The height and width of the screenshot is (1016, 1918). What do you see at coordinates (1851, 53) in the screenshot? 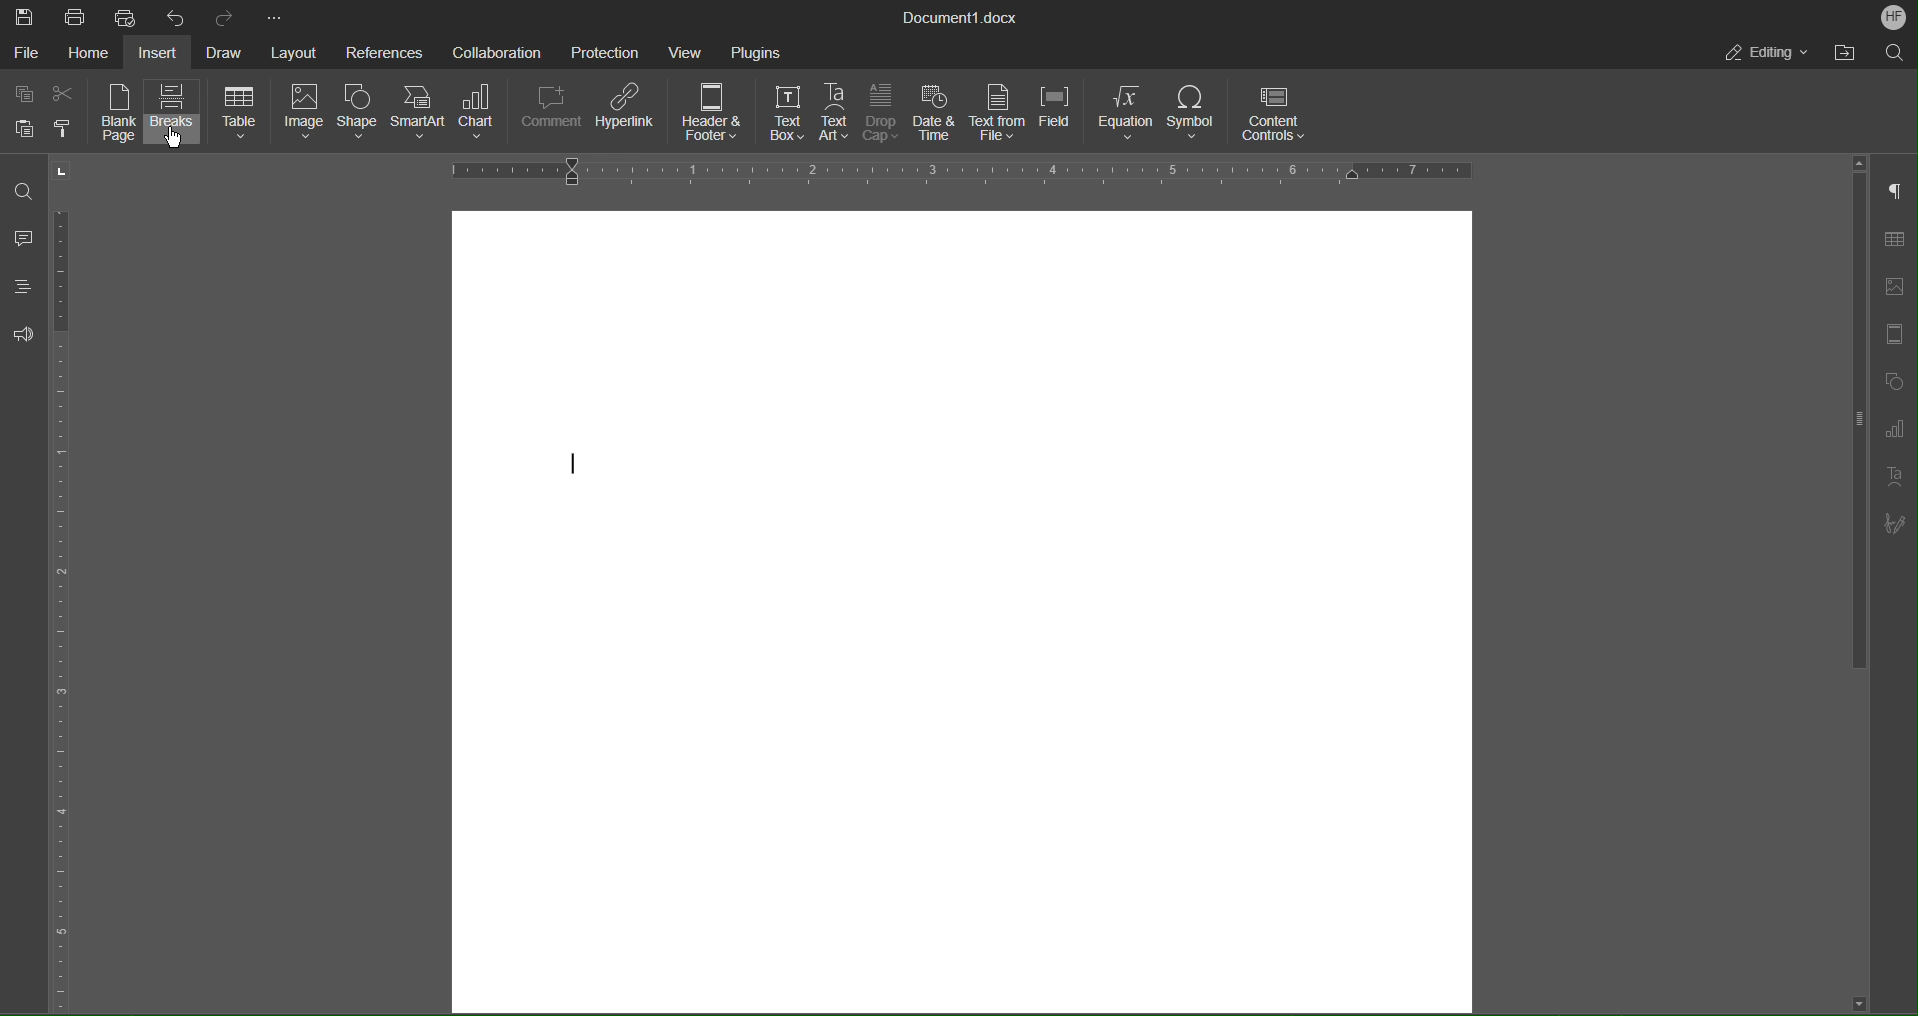
I see `Open File Location` at bounding box center [1851, 53].